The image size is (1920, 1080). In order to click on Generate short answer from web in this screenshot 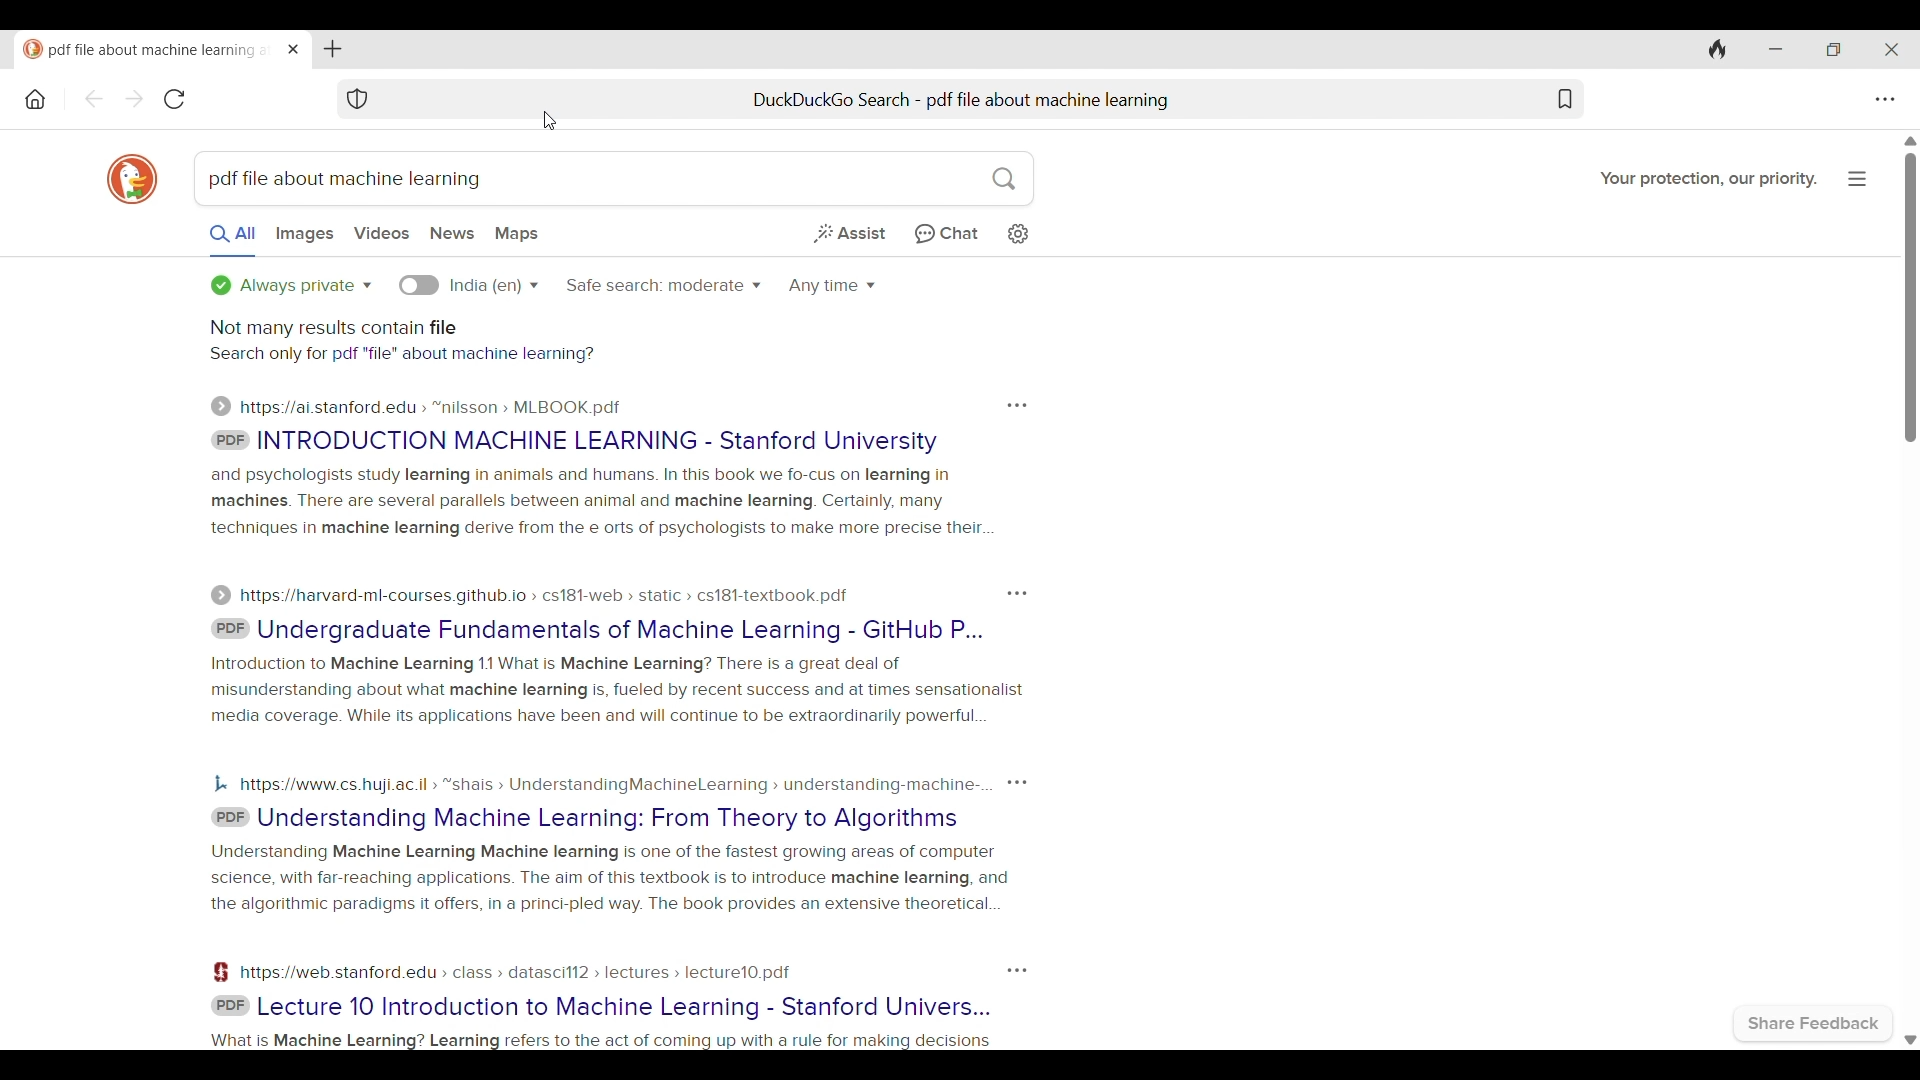, I will do `click(848, 233)`.